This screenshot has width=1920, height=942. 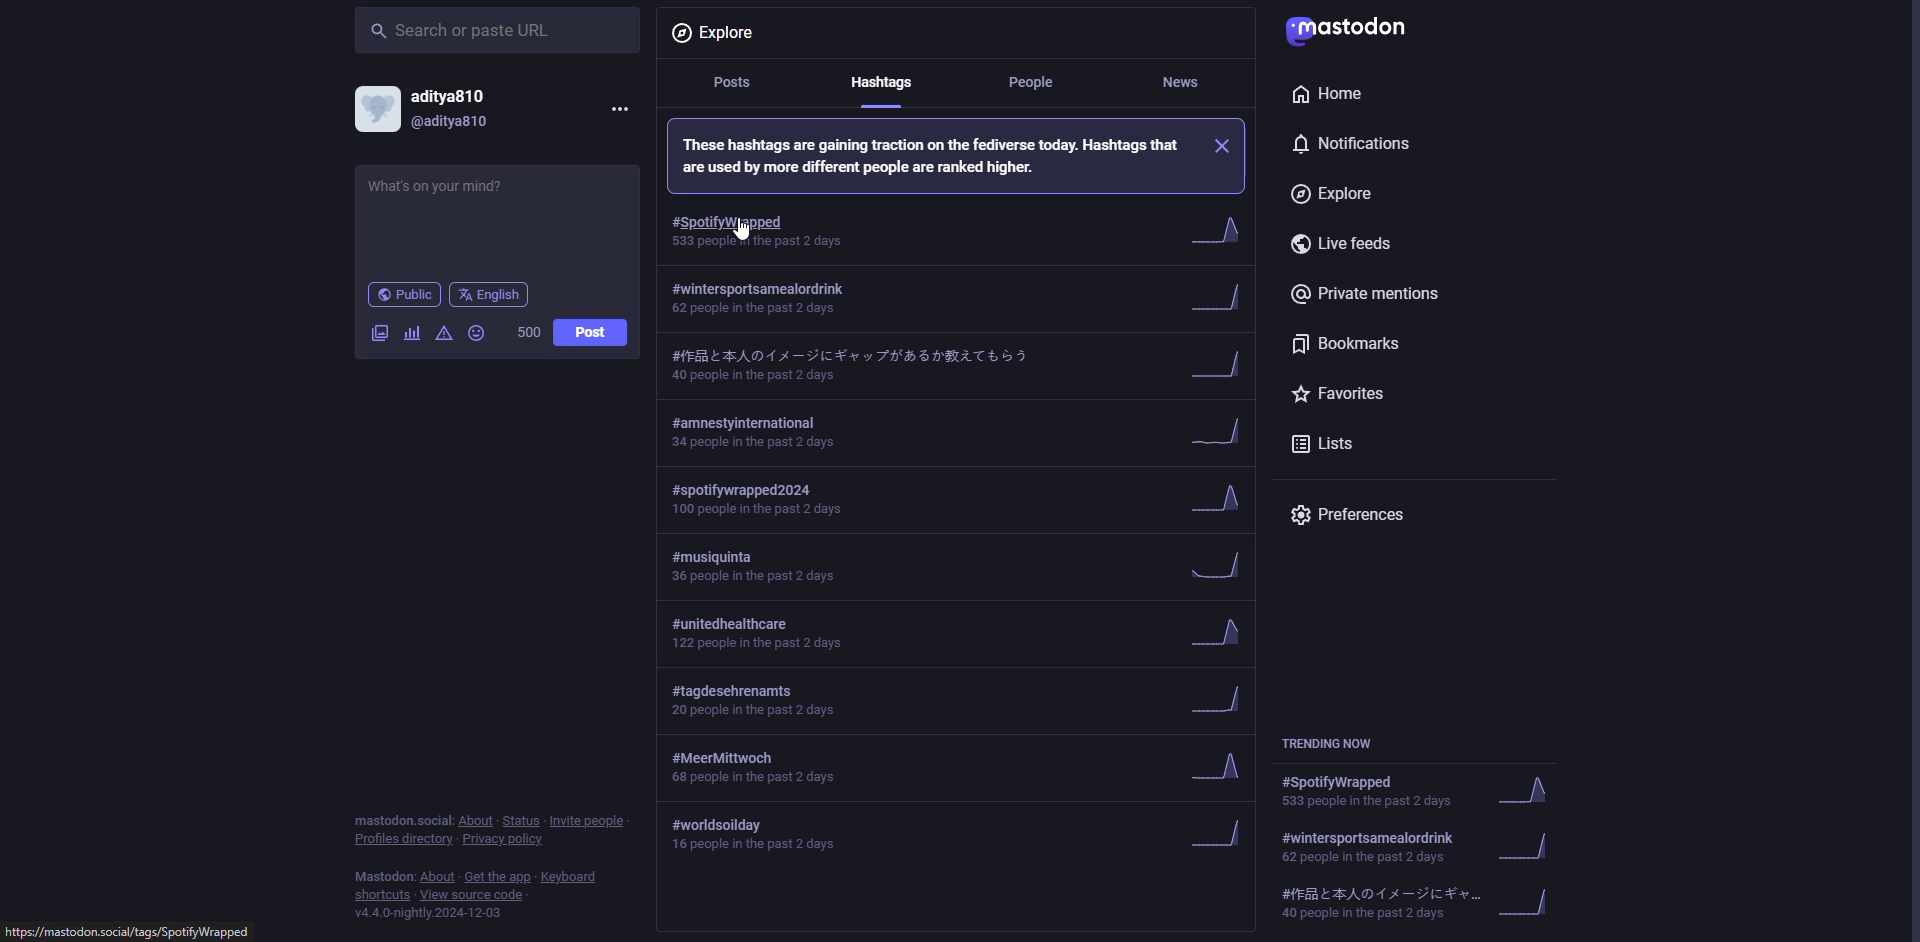 What do you see at coordinates (439, 109) in the screenshot?
I see `account` at bounding box center [439, 109].